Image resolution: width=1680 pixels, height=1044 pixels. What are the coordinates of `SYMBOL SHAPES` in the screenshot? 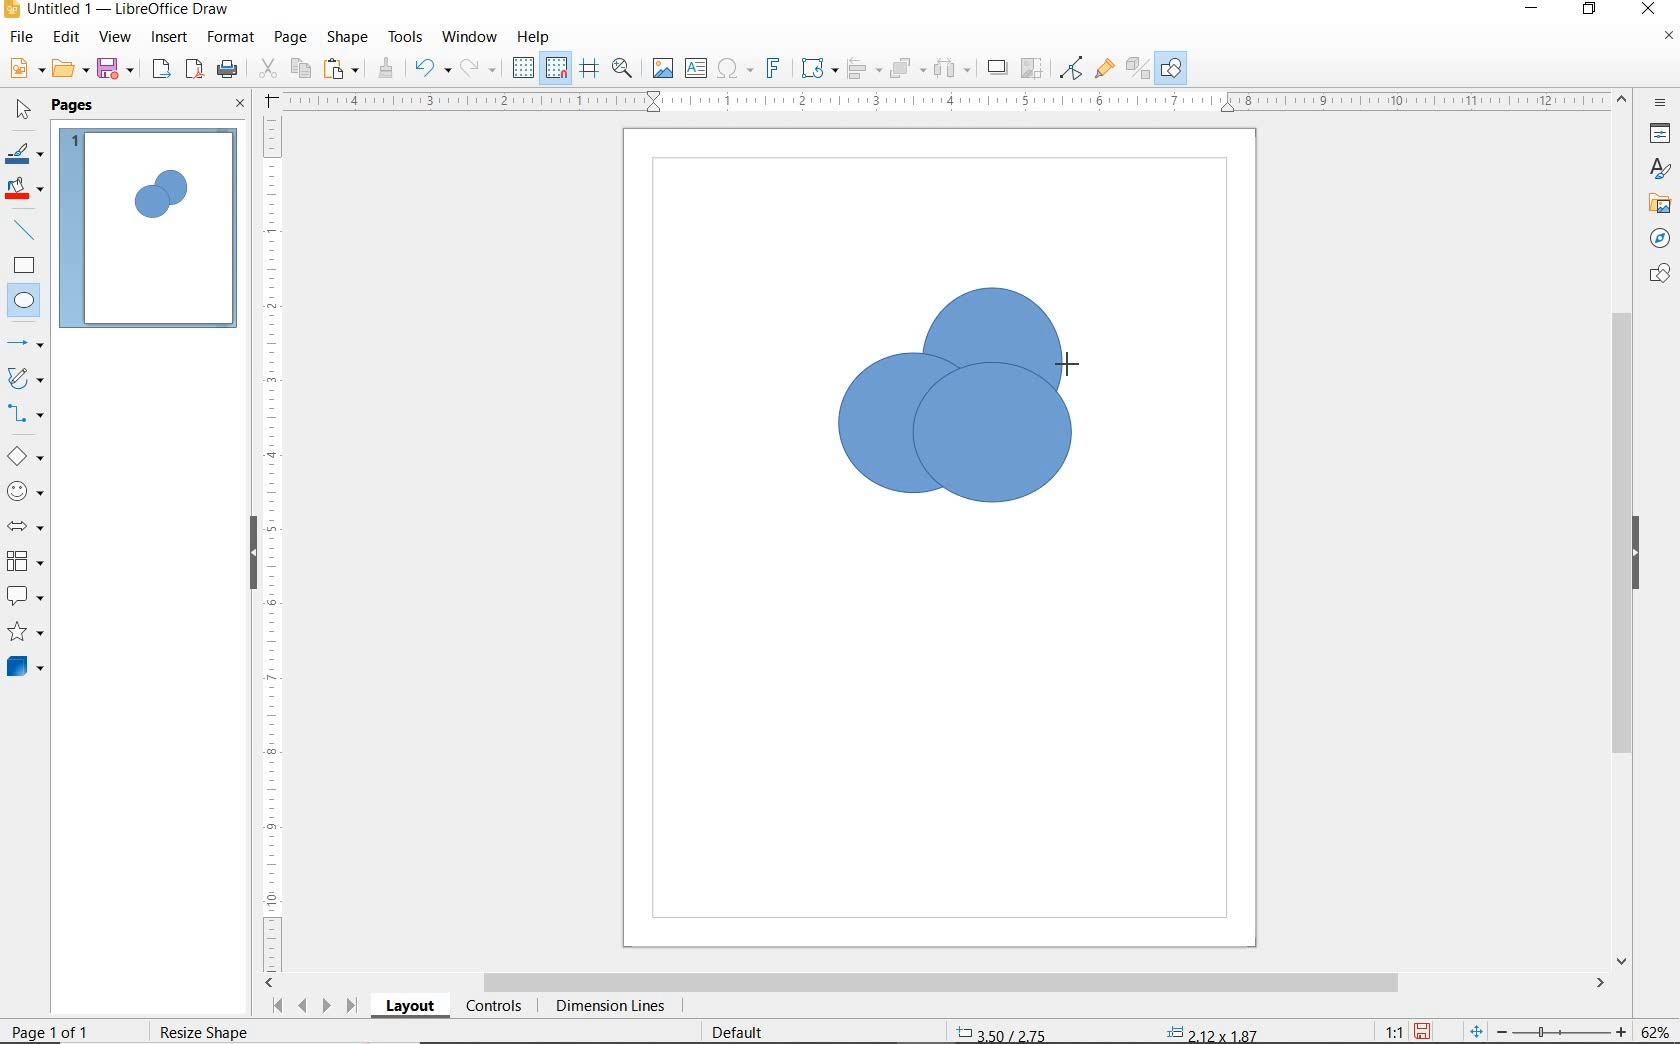 It's located at (26, 491).